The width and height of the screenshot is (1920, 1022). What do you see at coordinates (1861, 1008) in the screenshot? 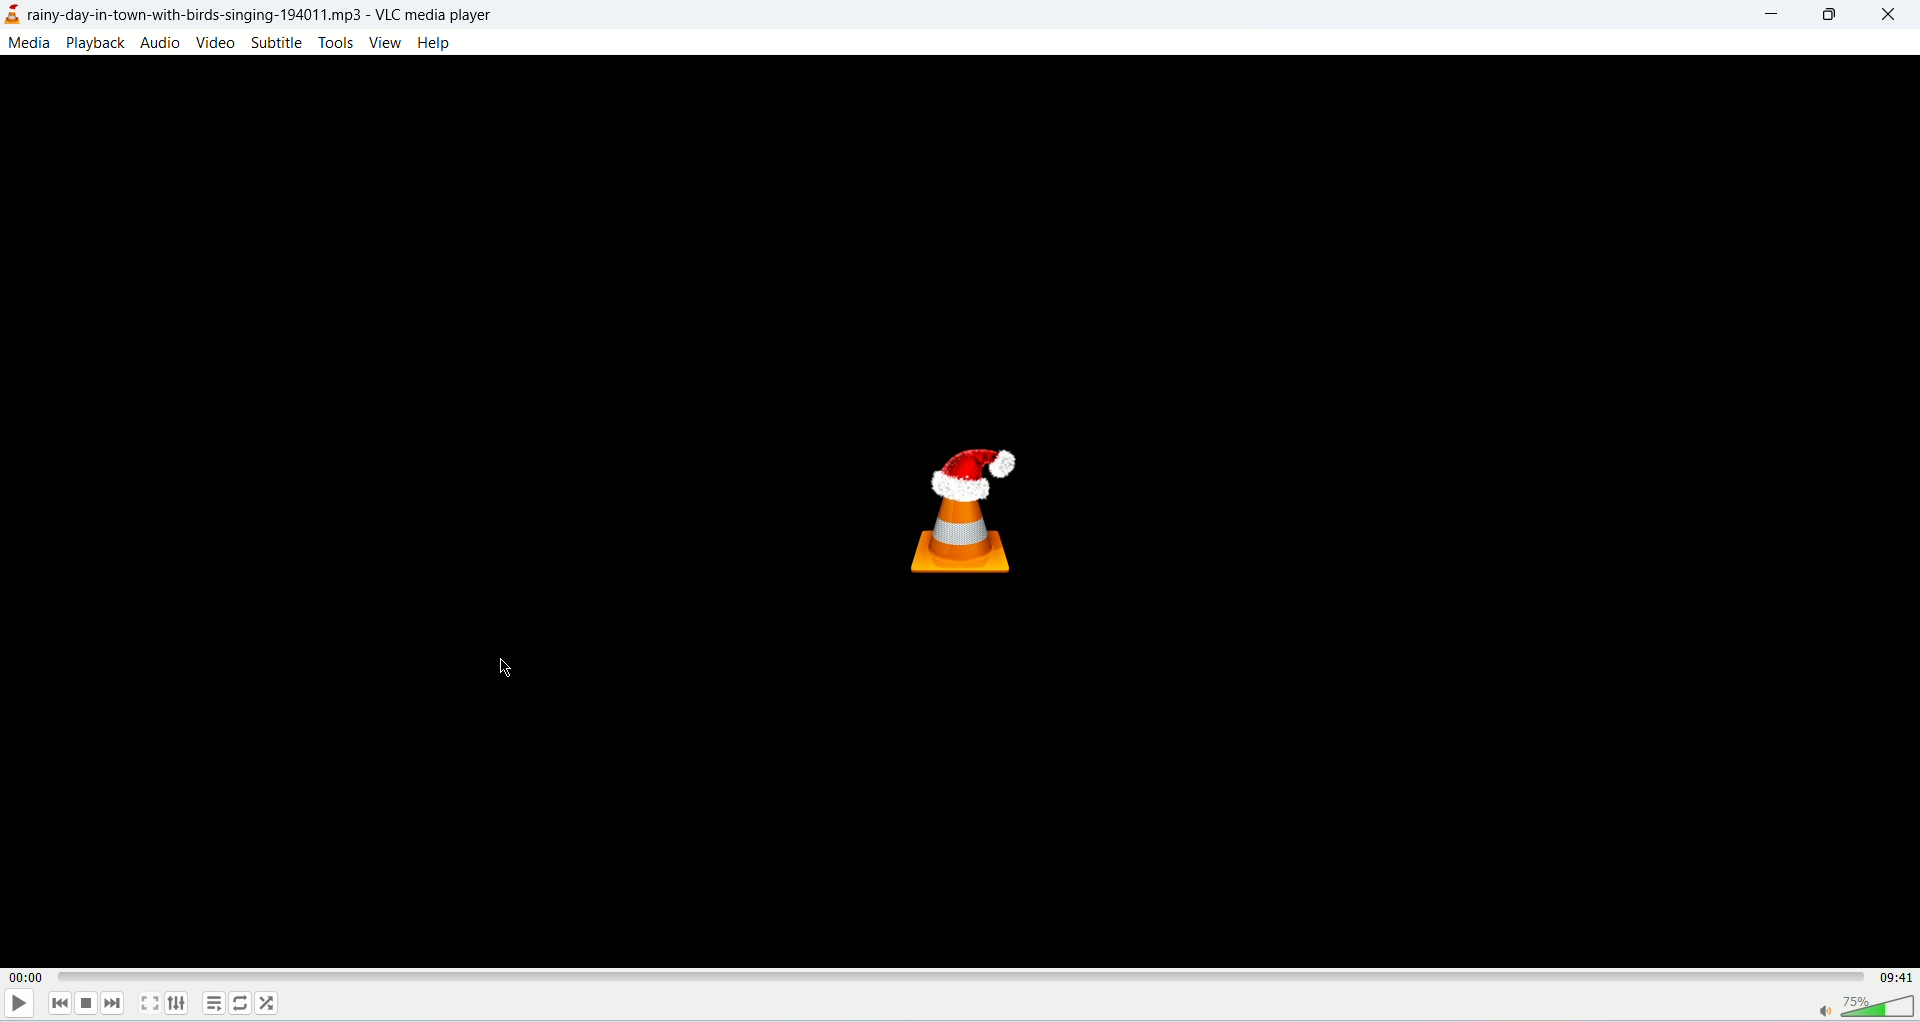
I see `volume bar` at bounding box center [1861, 1008].